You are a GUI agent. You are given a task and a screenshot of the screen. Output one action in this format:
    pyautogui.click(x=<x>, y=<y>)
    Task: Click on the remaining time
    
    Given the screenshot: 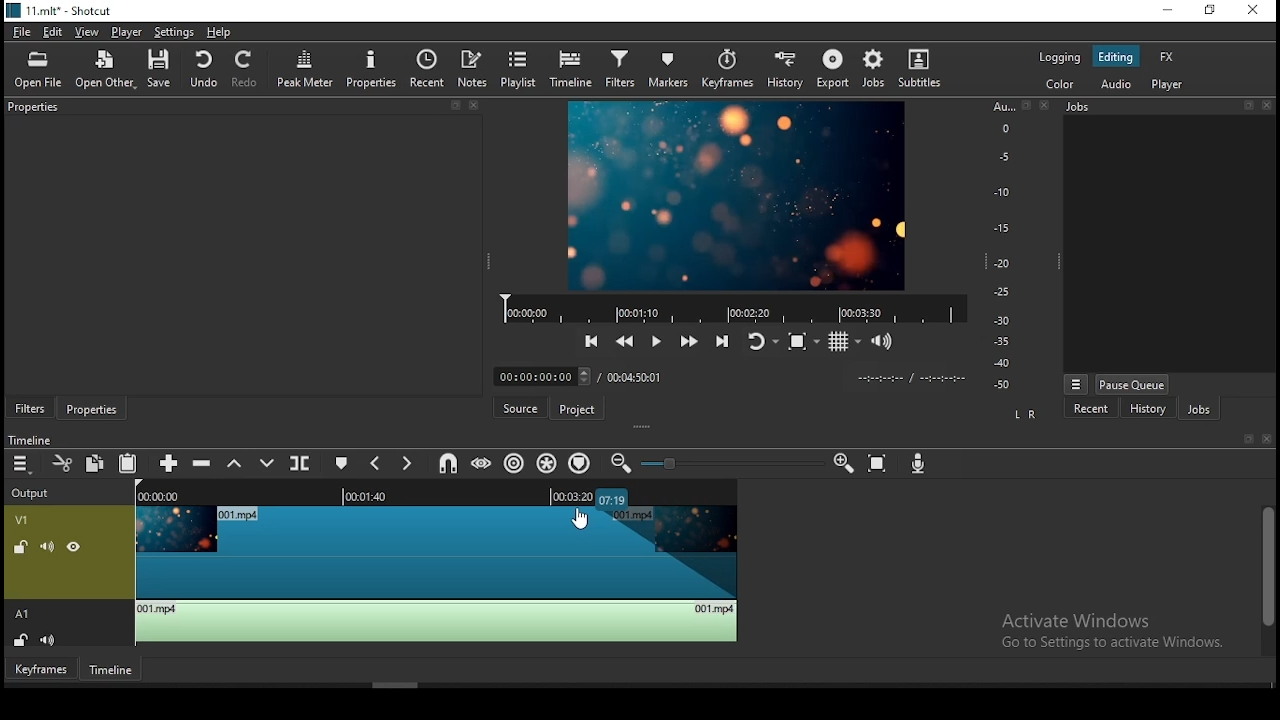 What is the action you would take?
    pyautogui.click(x=573, y=495)
    